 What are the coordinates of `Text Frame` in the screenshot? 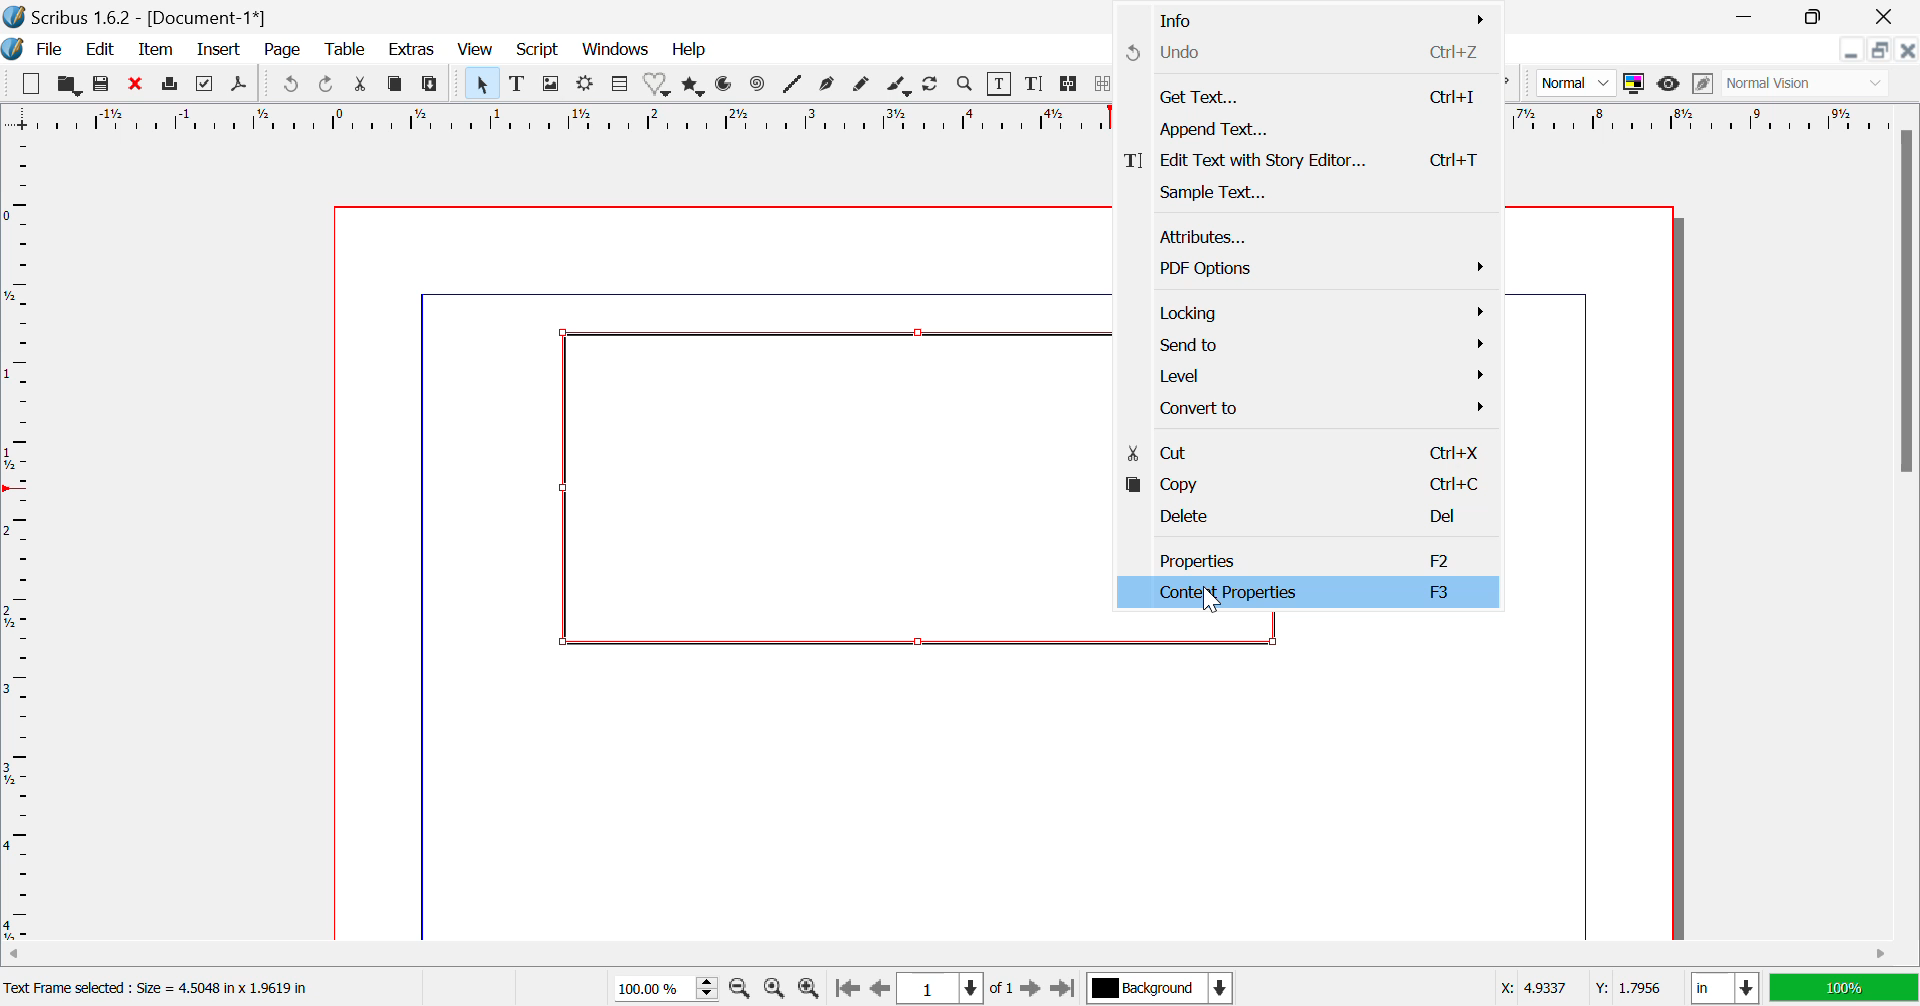 It's located at (518, 86).